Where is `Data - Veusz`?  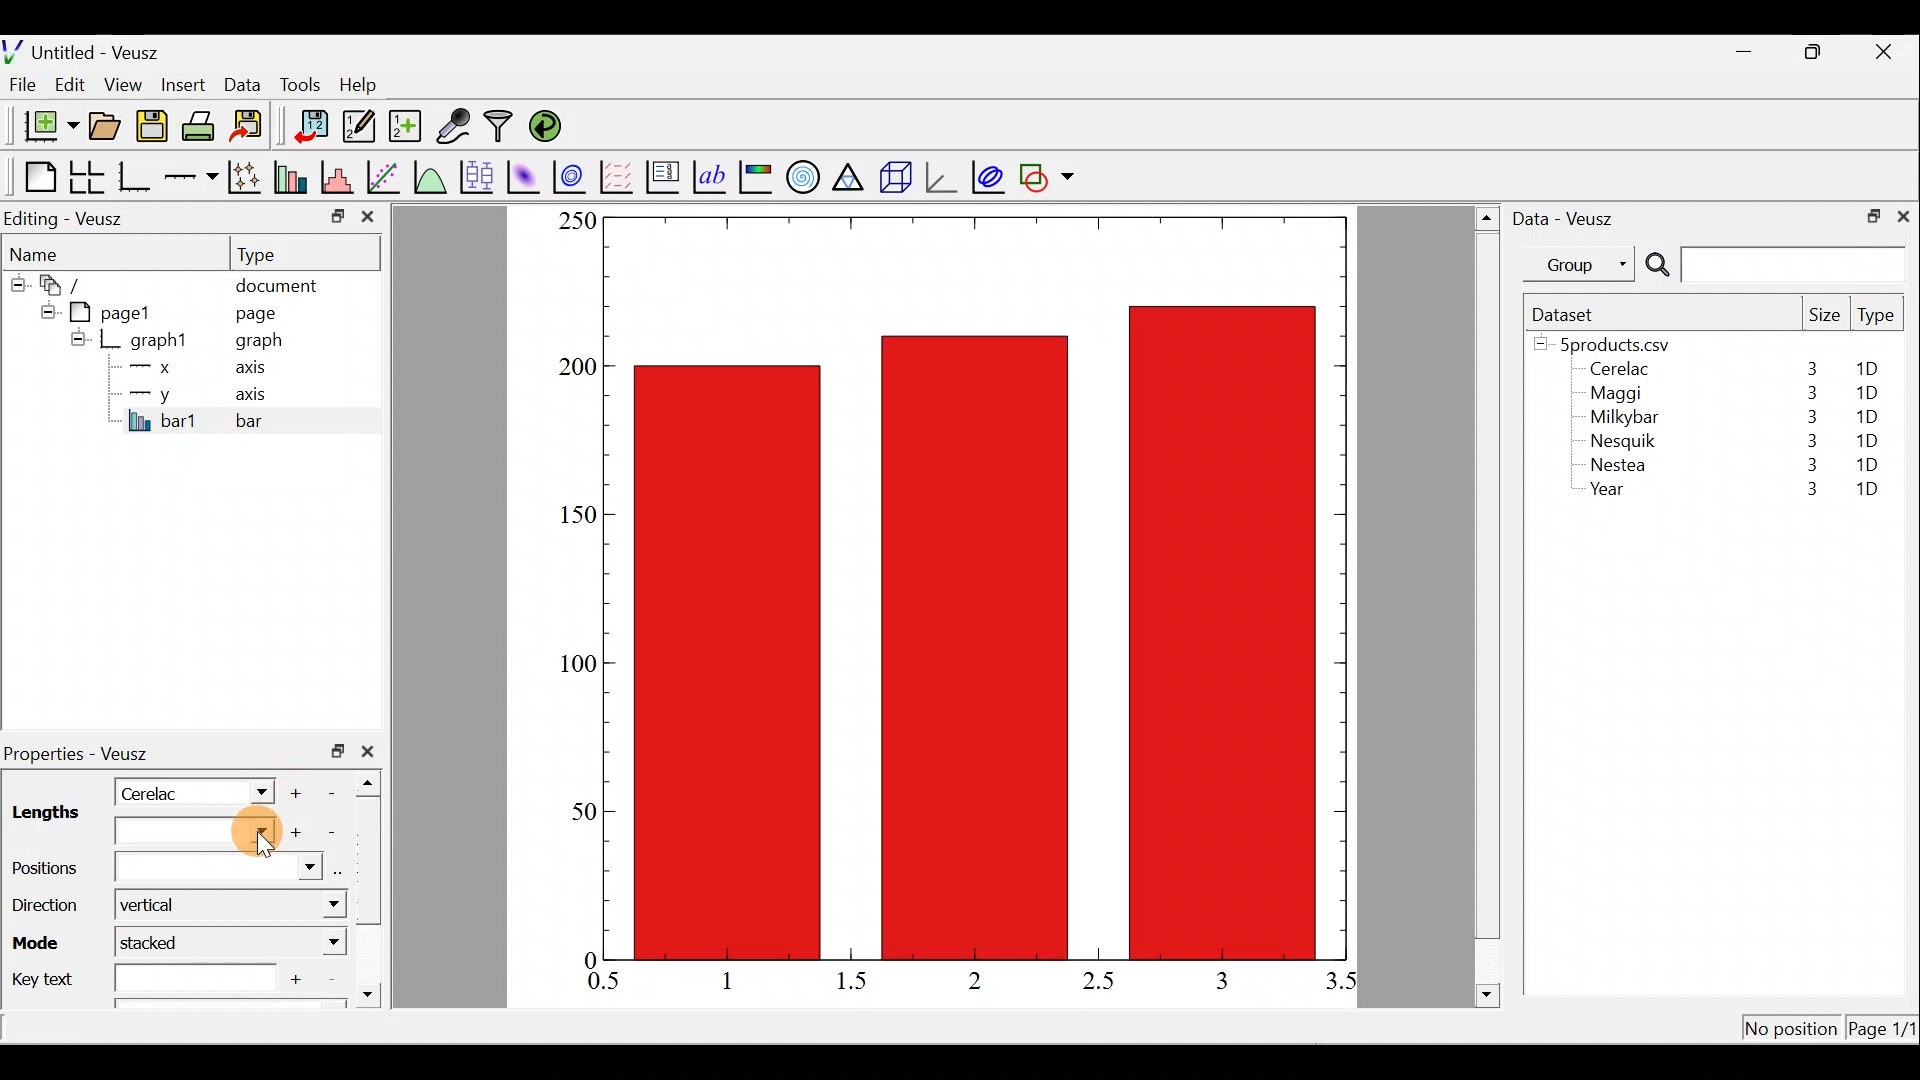
Data - Veusz is located at coordinates (1568, 216).